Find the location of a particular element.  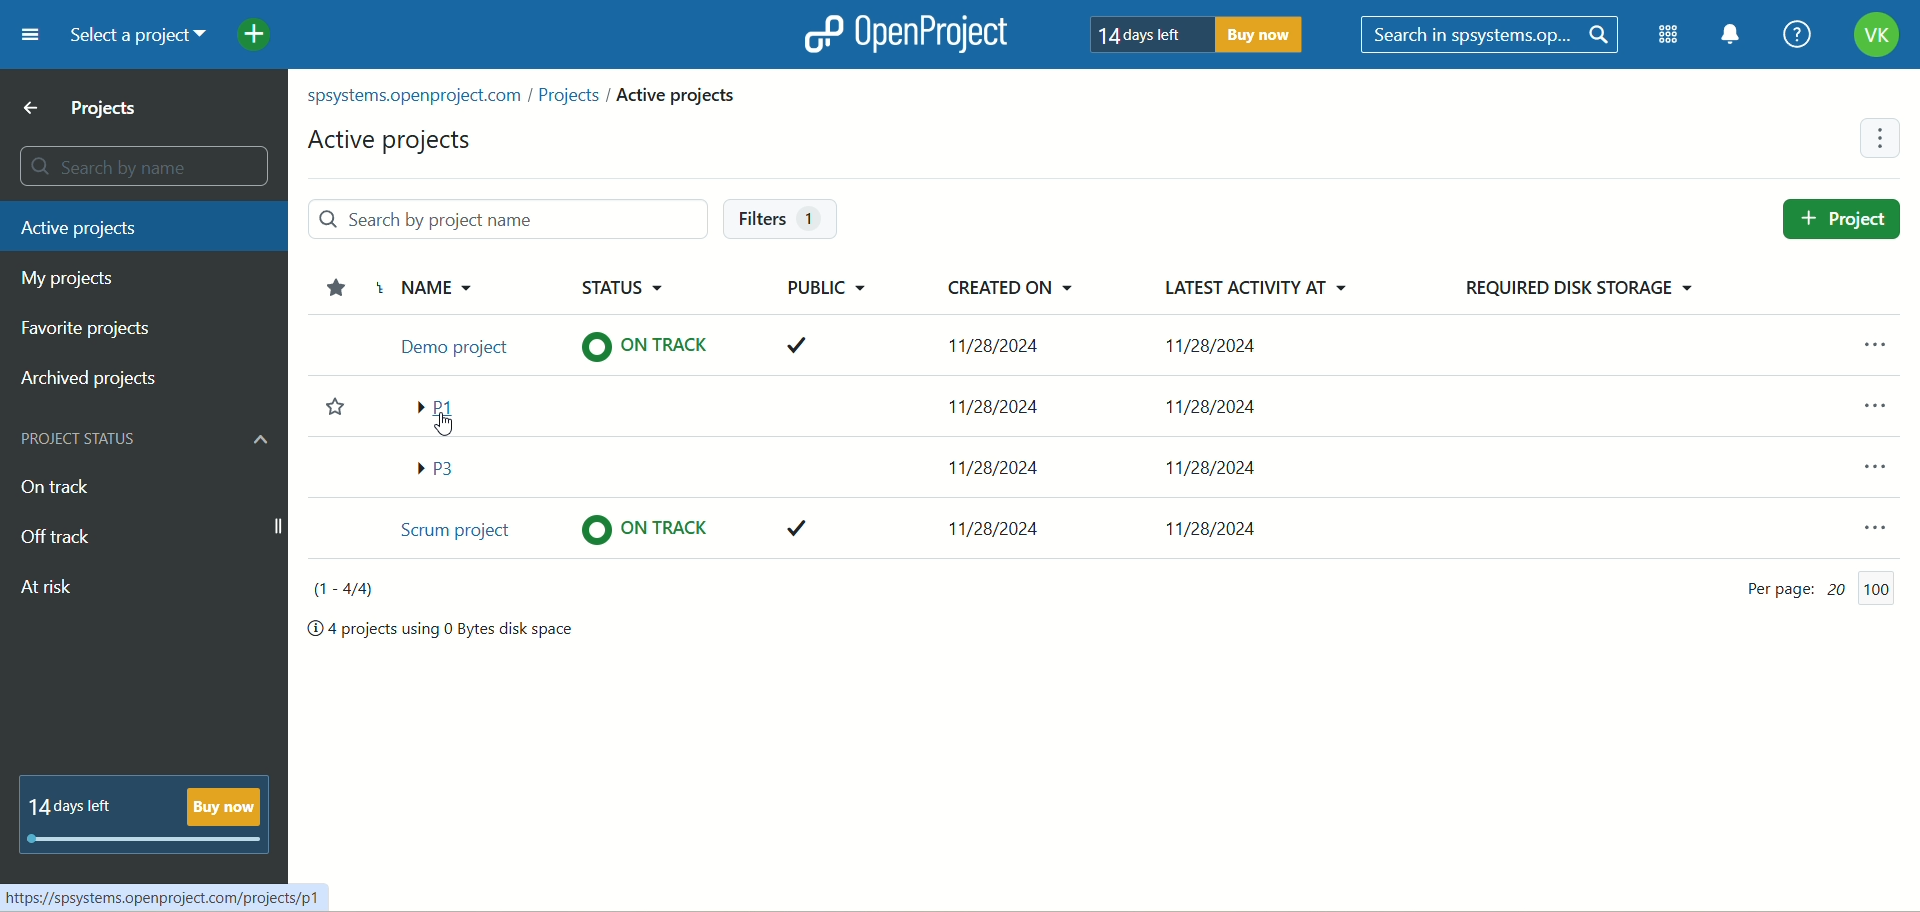

favorite projects is located at coordinates (93, 330).